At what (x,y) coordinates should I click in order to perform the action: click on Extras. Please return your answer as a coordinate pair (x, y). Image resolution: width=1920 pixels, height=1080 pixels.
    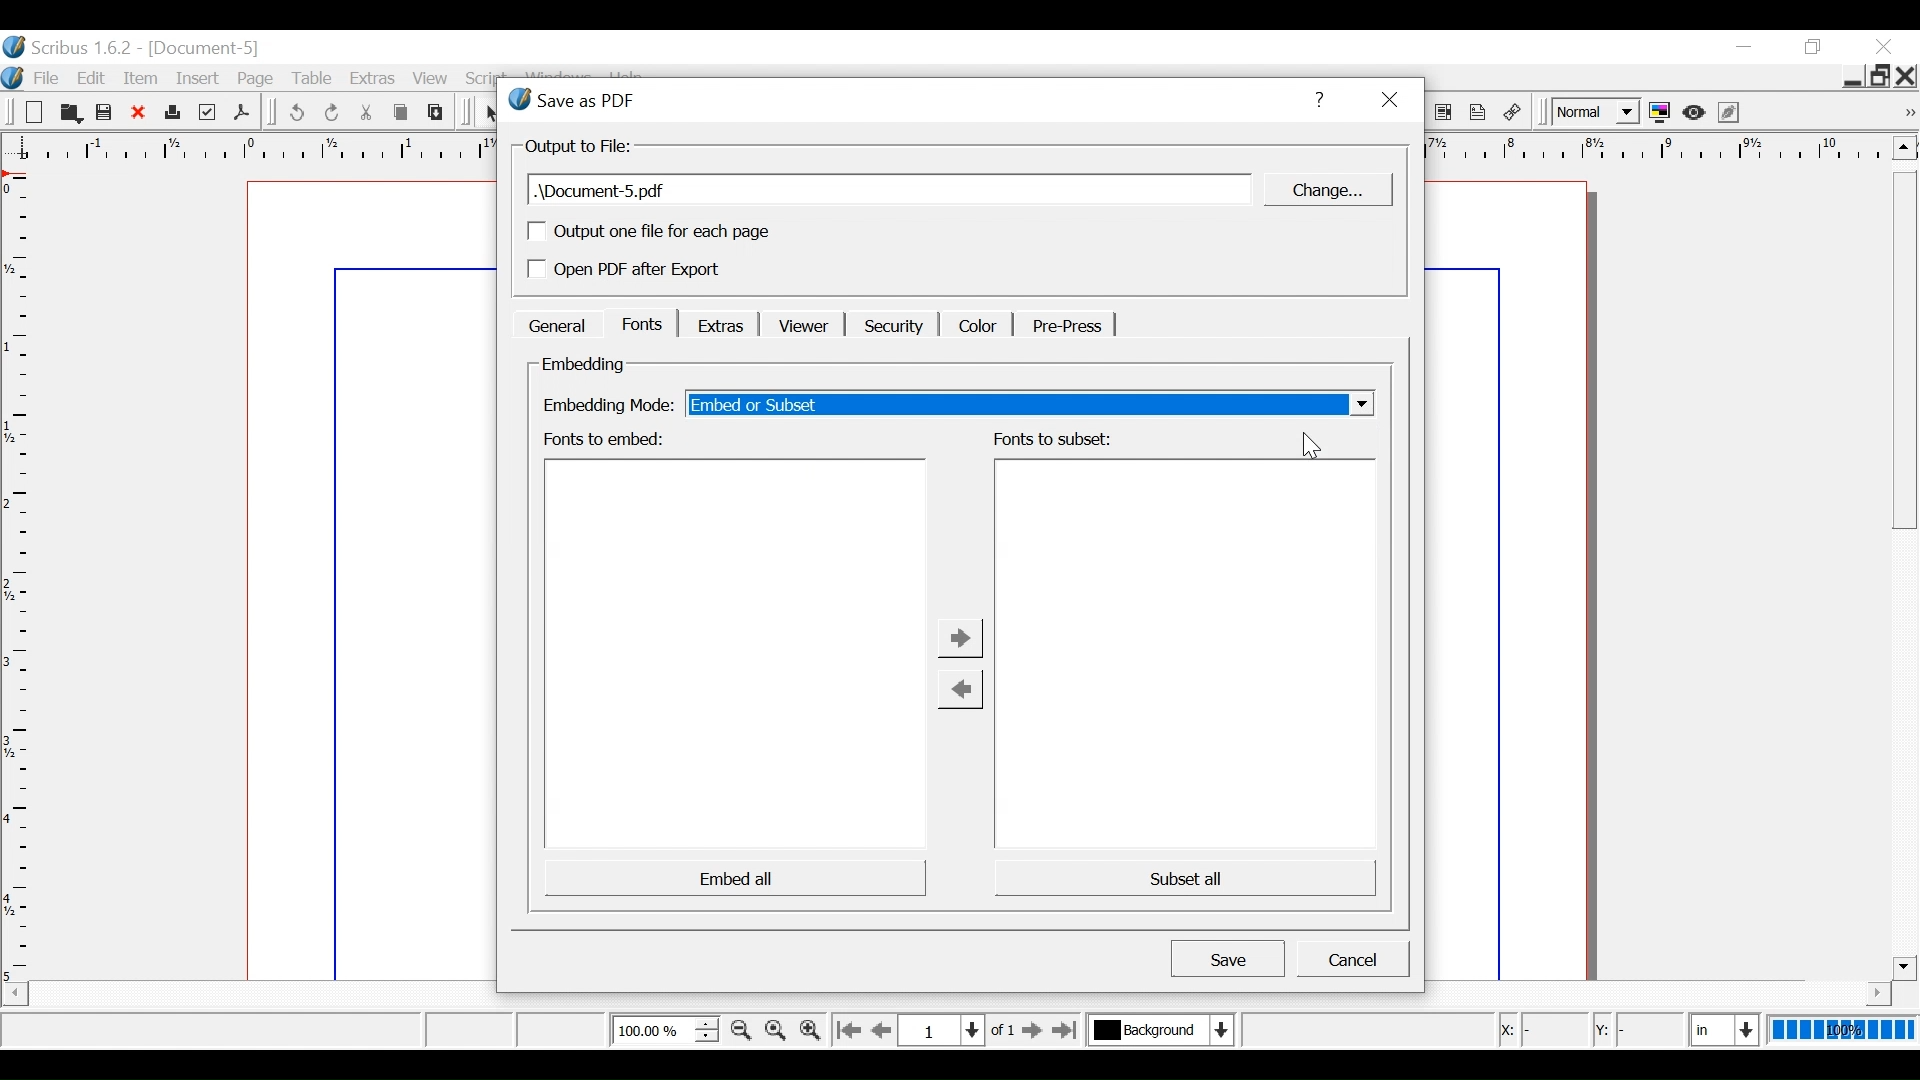
    Looking at the image, I should click on (717, 324).